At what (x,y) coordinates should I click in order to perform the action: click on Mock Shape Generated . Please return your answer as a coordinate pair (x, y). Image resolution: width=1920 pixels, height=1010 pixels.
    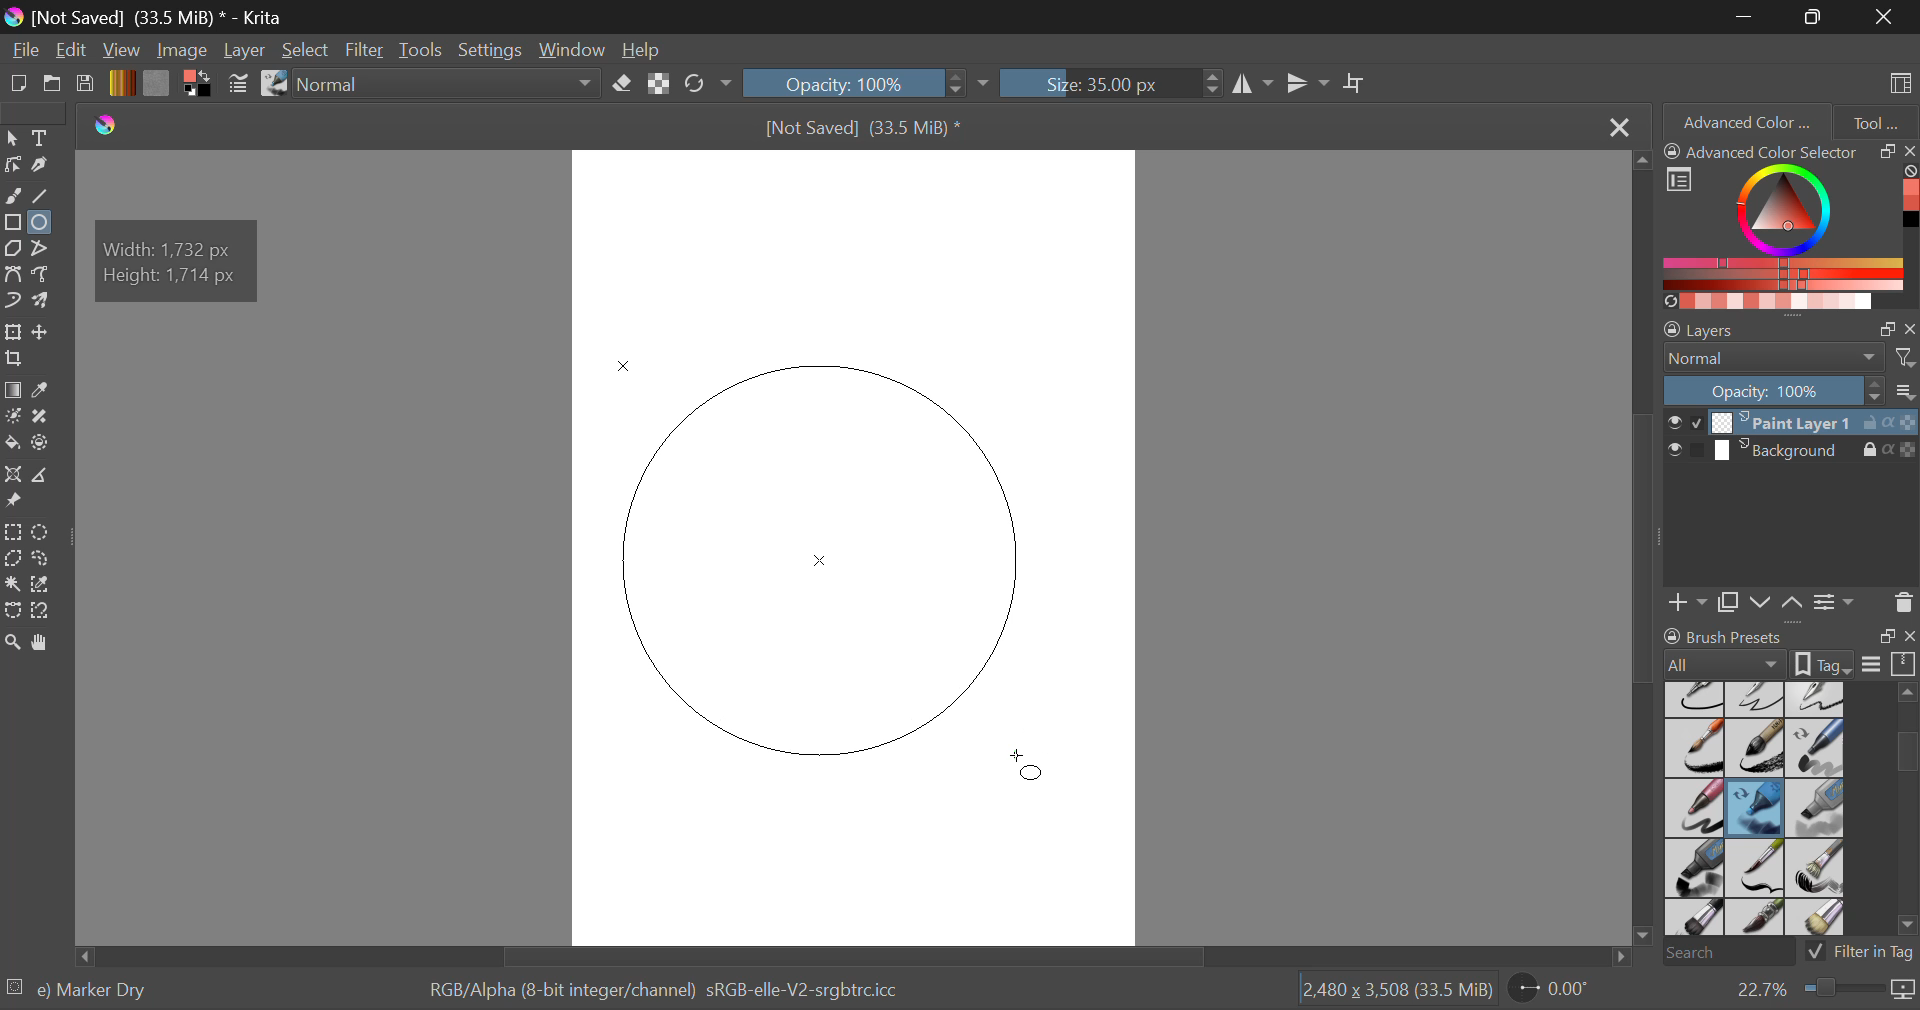
    Looking at the image, I should click on (833, 564).